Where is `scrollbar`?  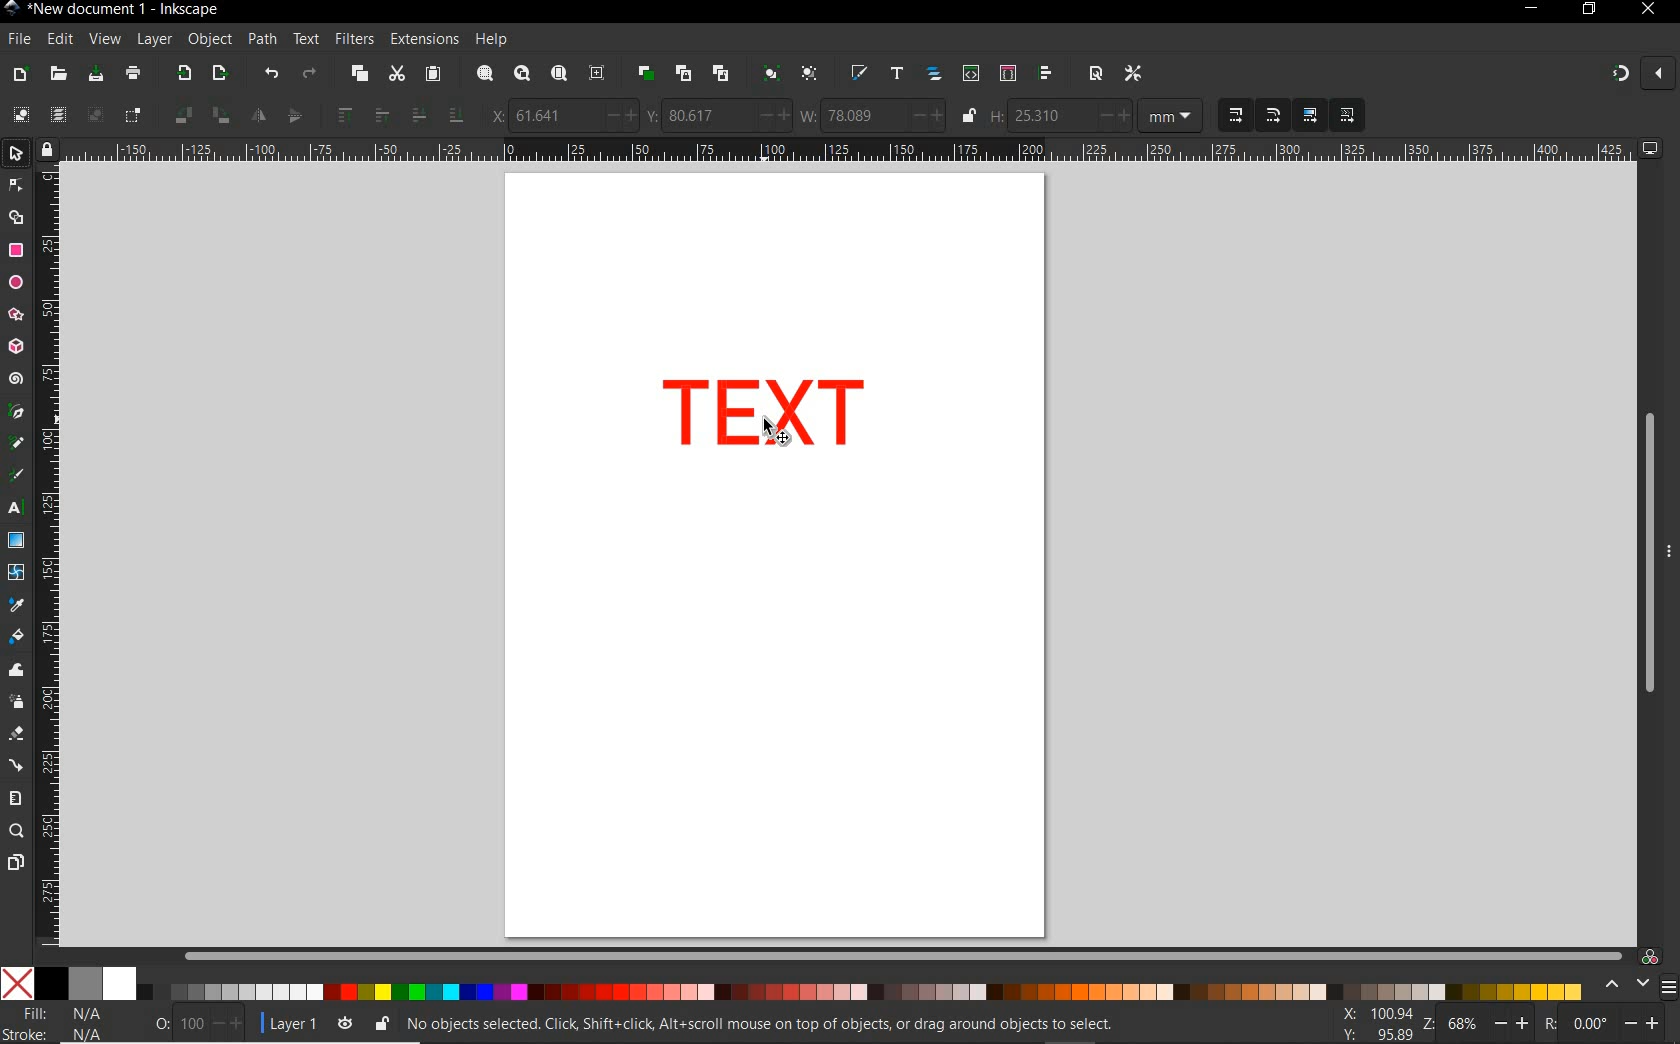
scrollbar is located at coordinates (903, 955).